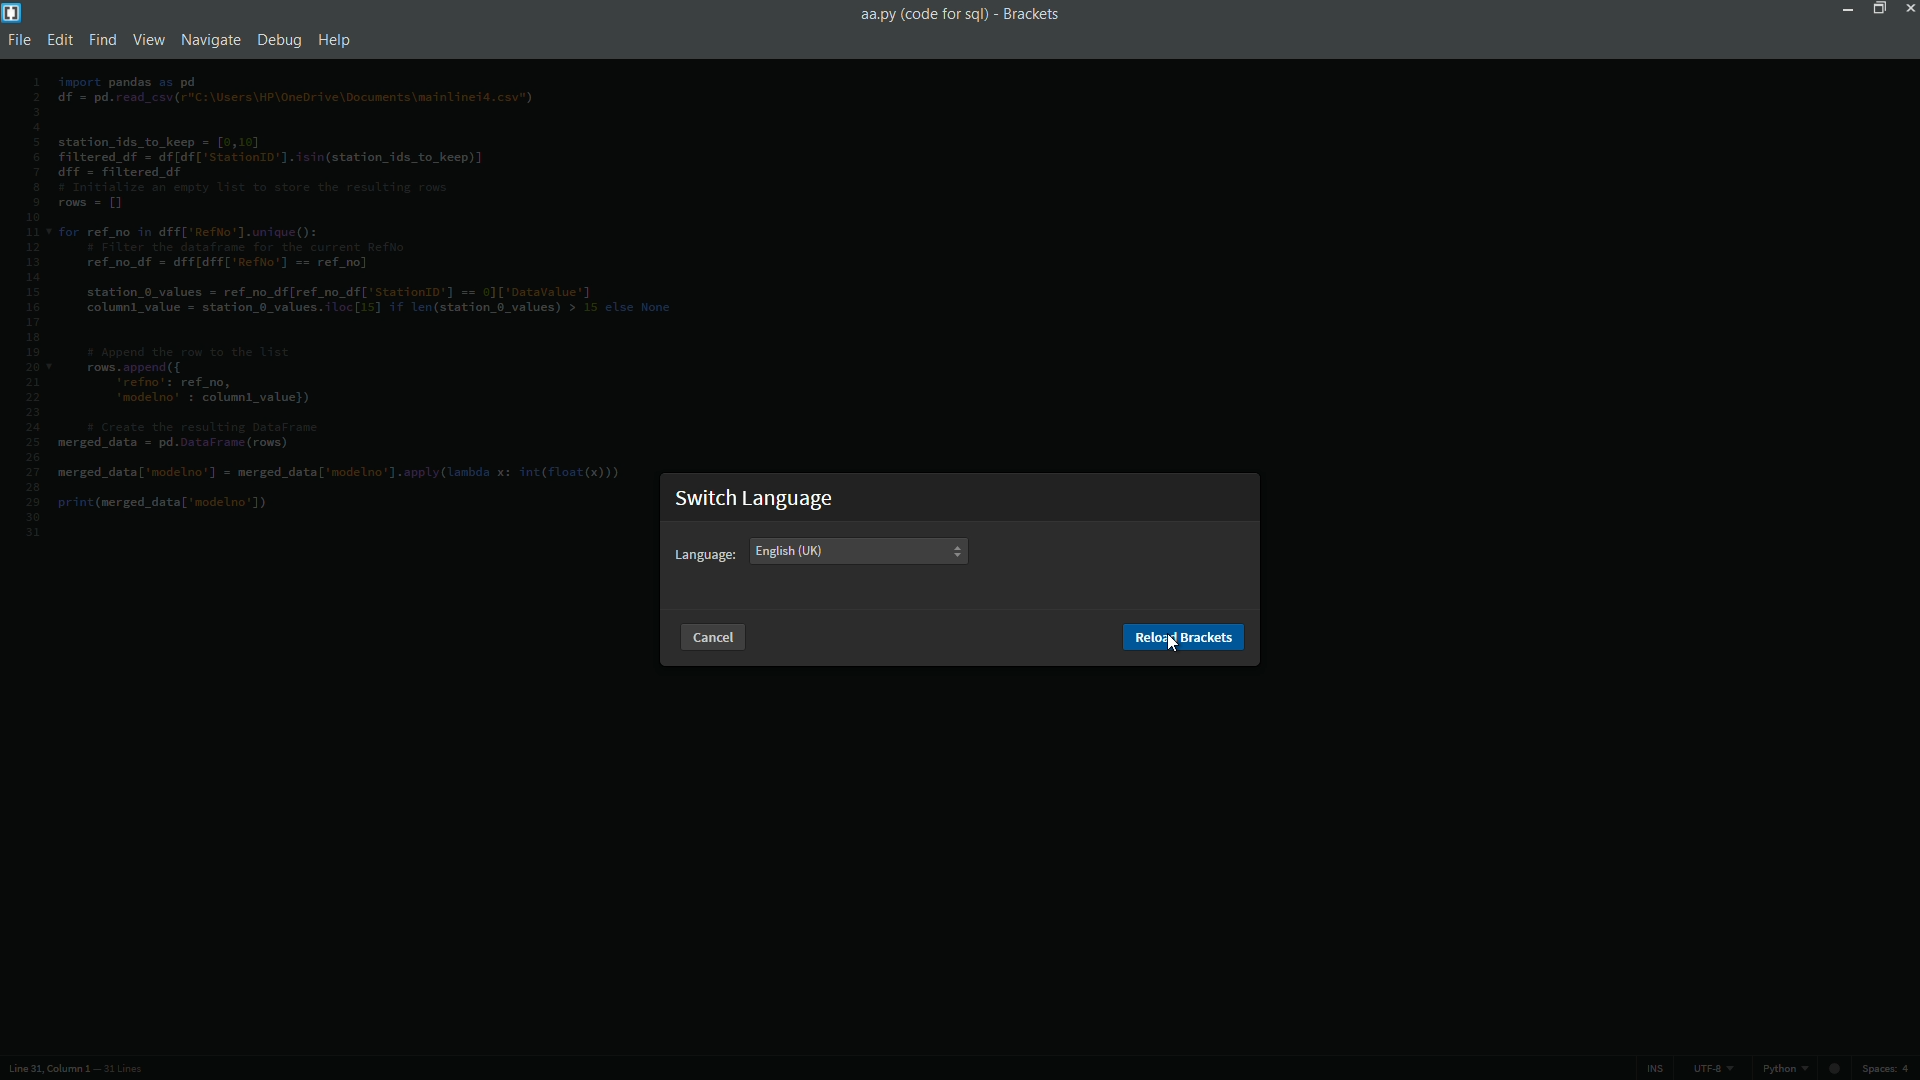 The width and height of the screenshot is (1920, 1080). I want to click on ins, so click(1654, 1069).